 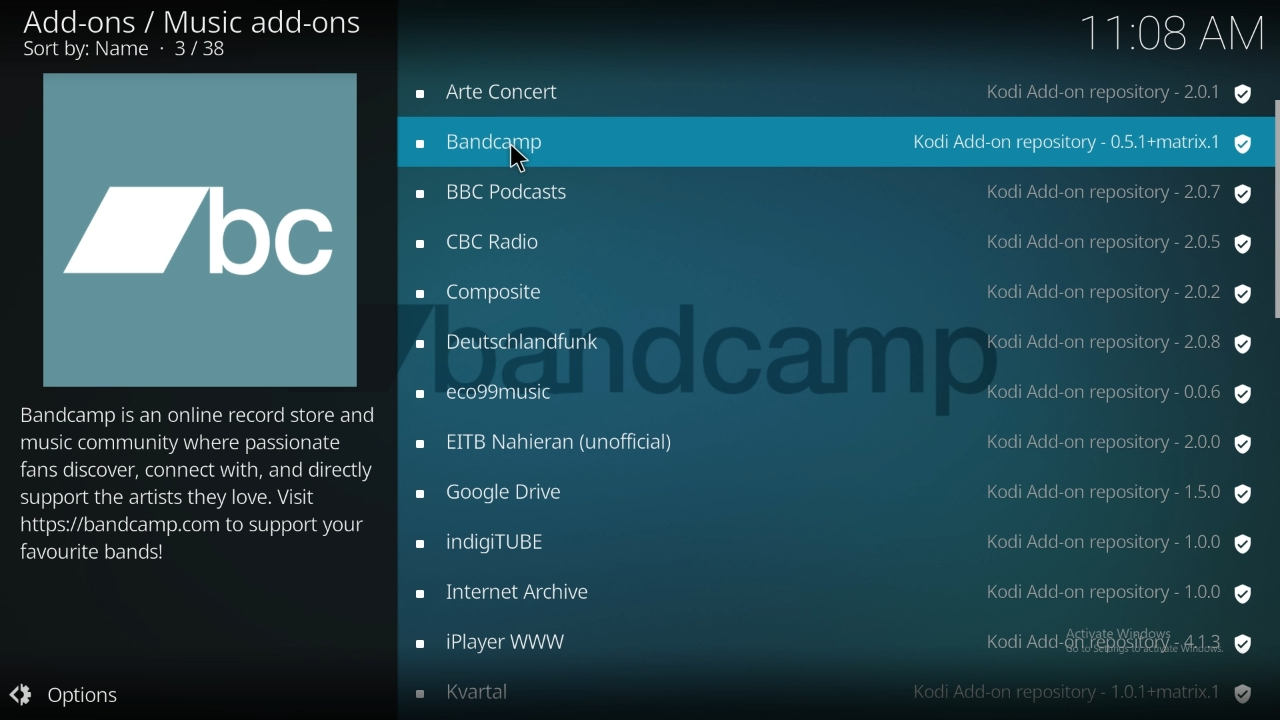 I want to click on add on, so click(x=833, y=96).